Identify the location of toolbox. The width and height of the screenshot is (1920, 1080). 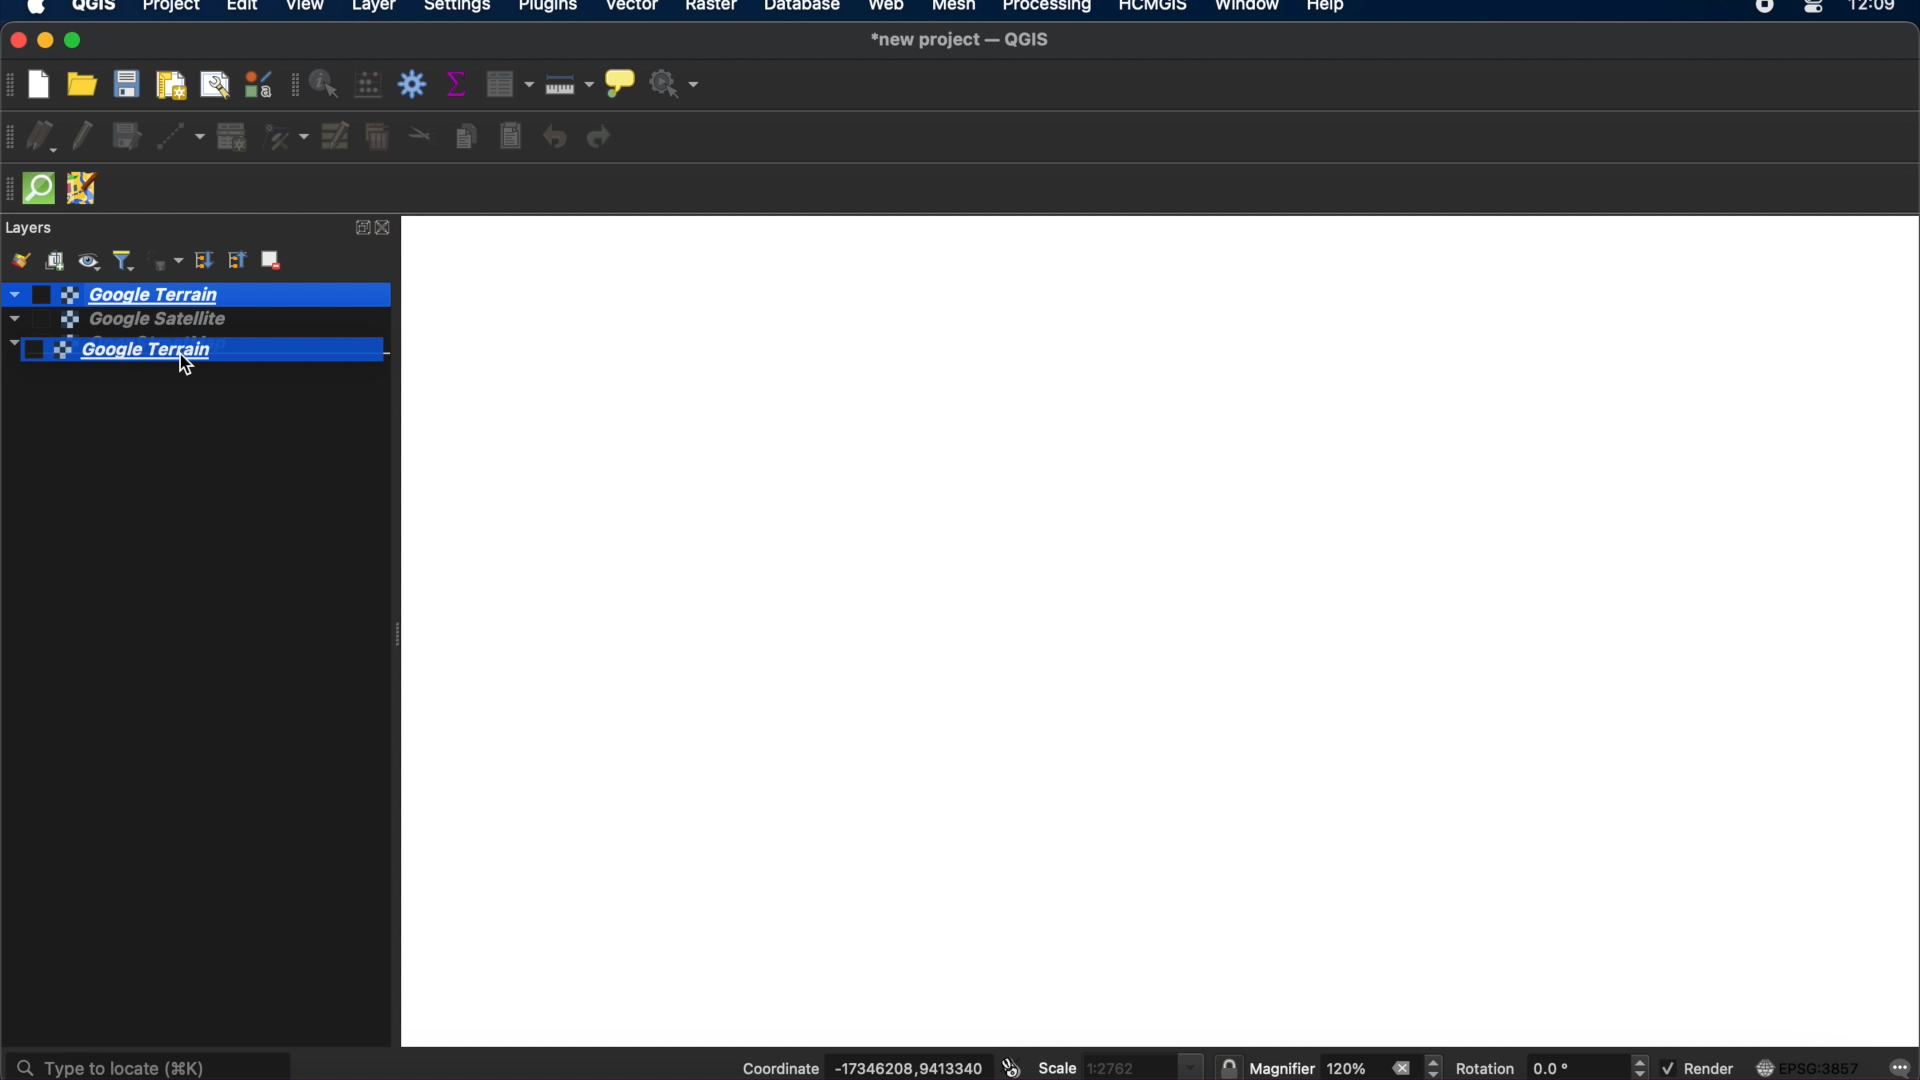
(415, 85).